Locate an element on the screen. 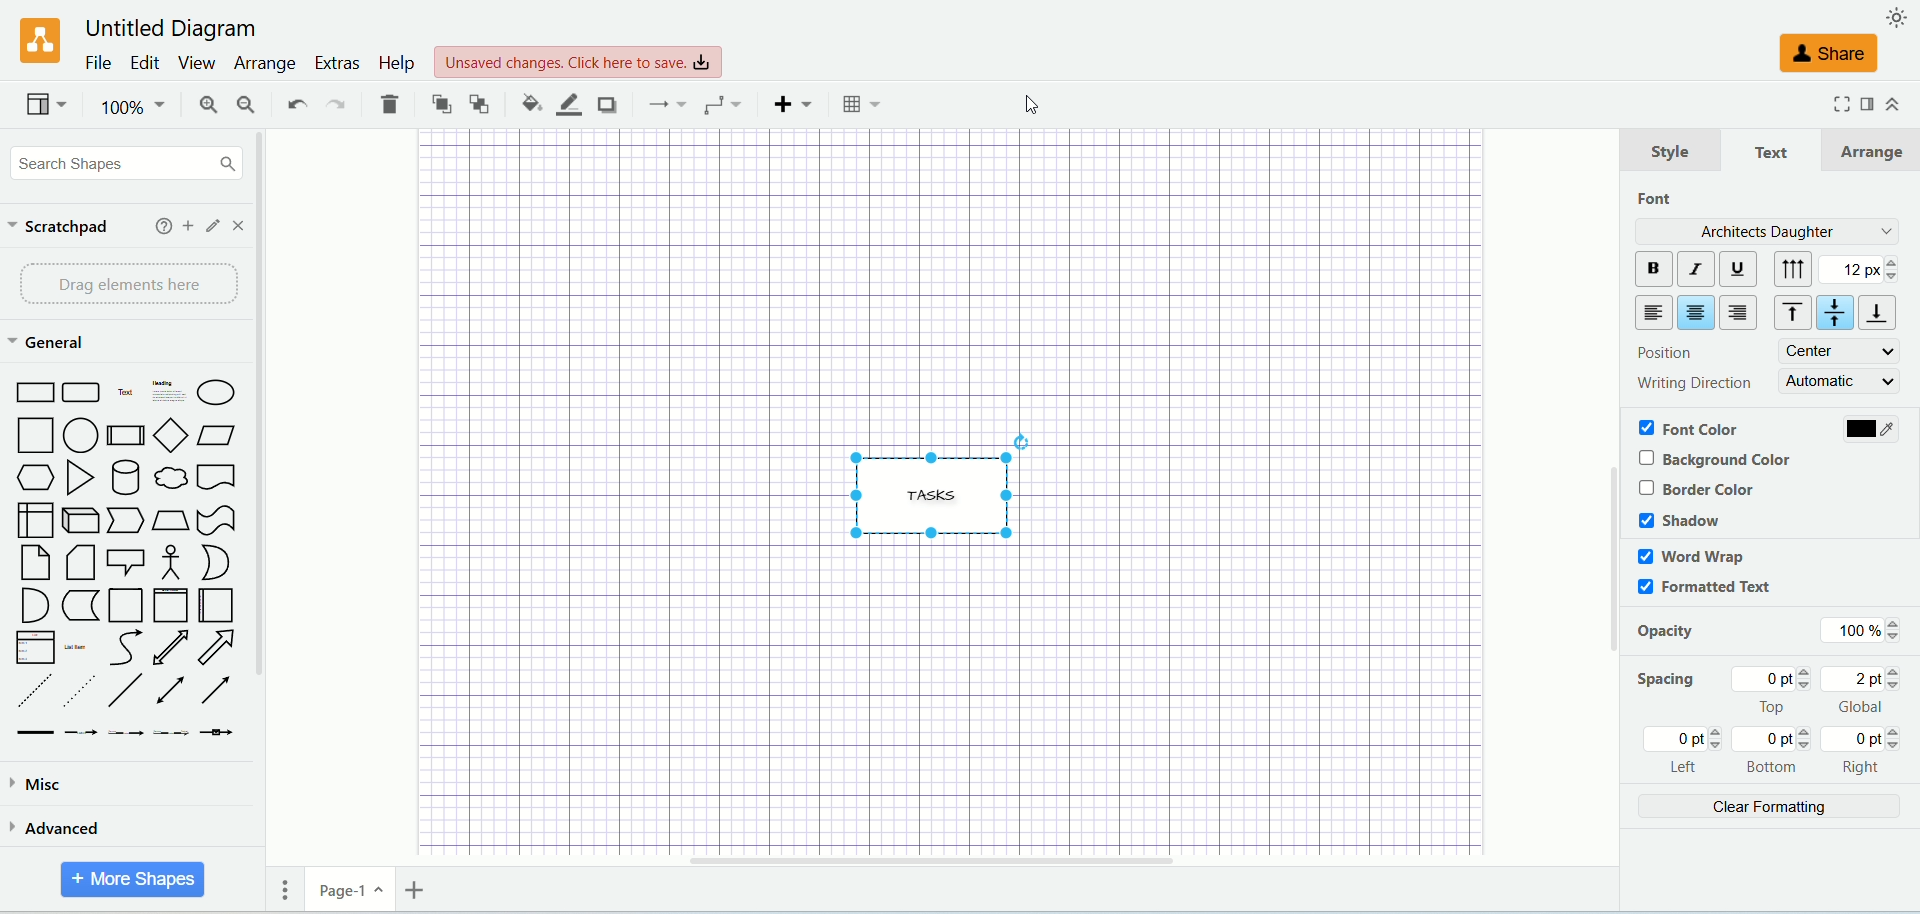 The height and width of the screenshot is (914, 1920). 2 pt is located at coordinates (1862, 270).